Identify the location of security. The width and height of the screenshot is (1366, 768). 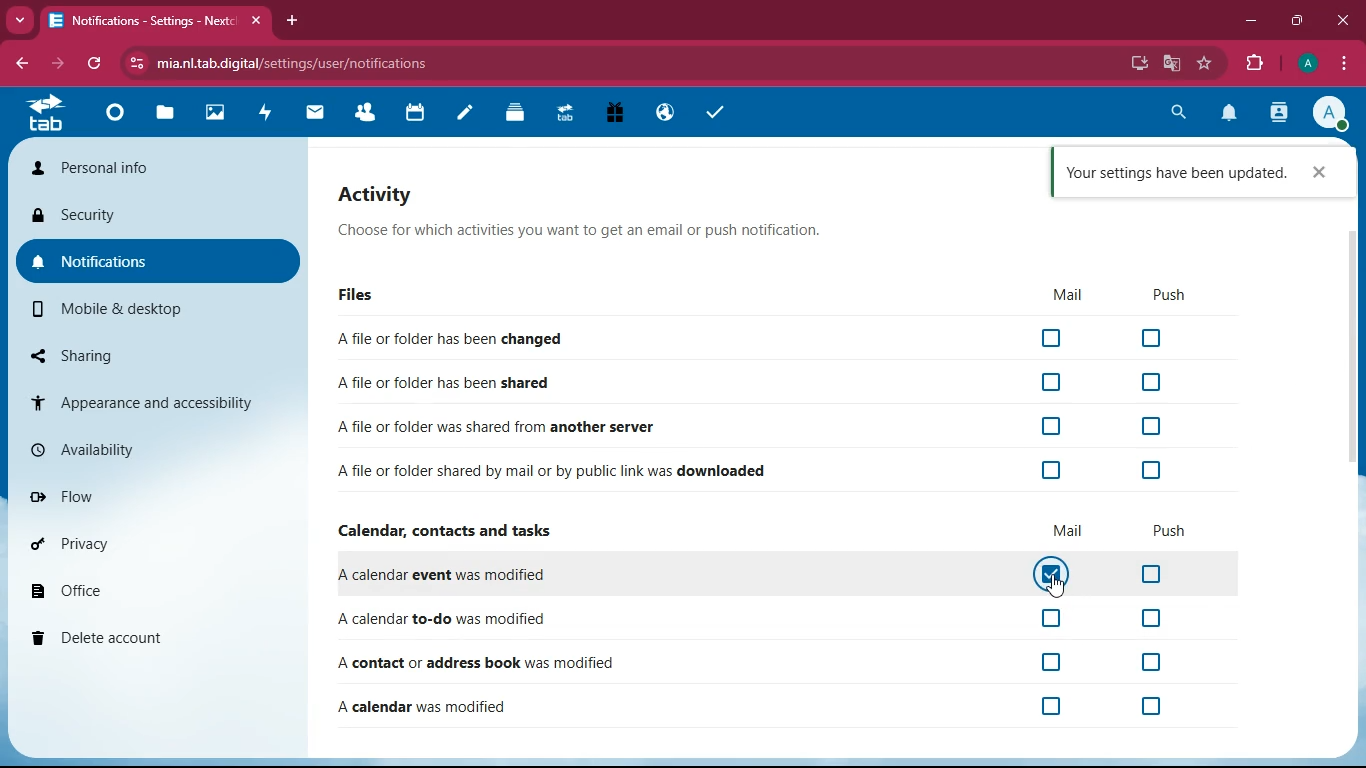
(158, 213).